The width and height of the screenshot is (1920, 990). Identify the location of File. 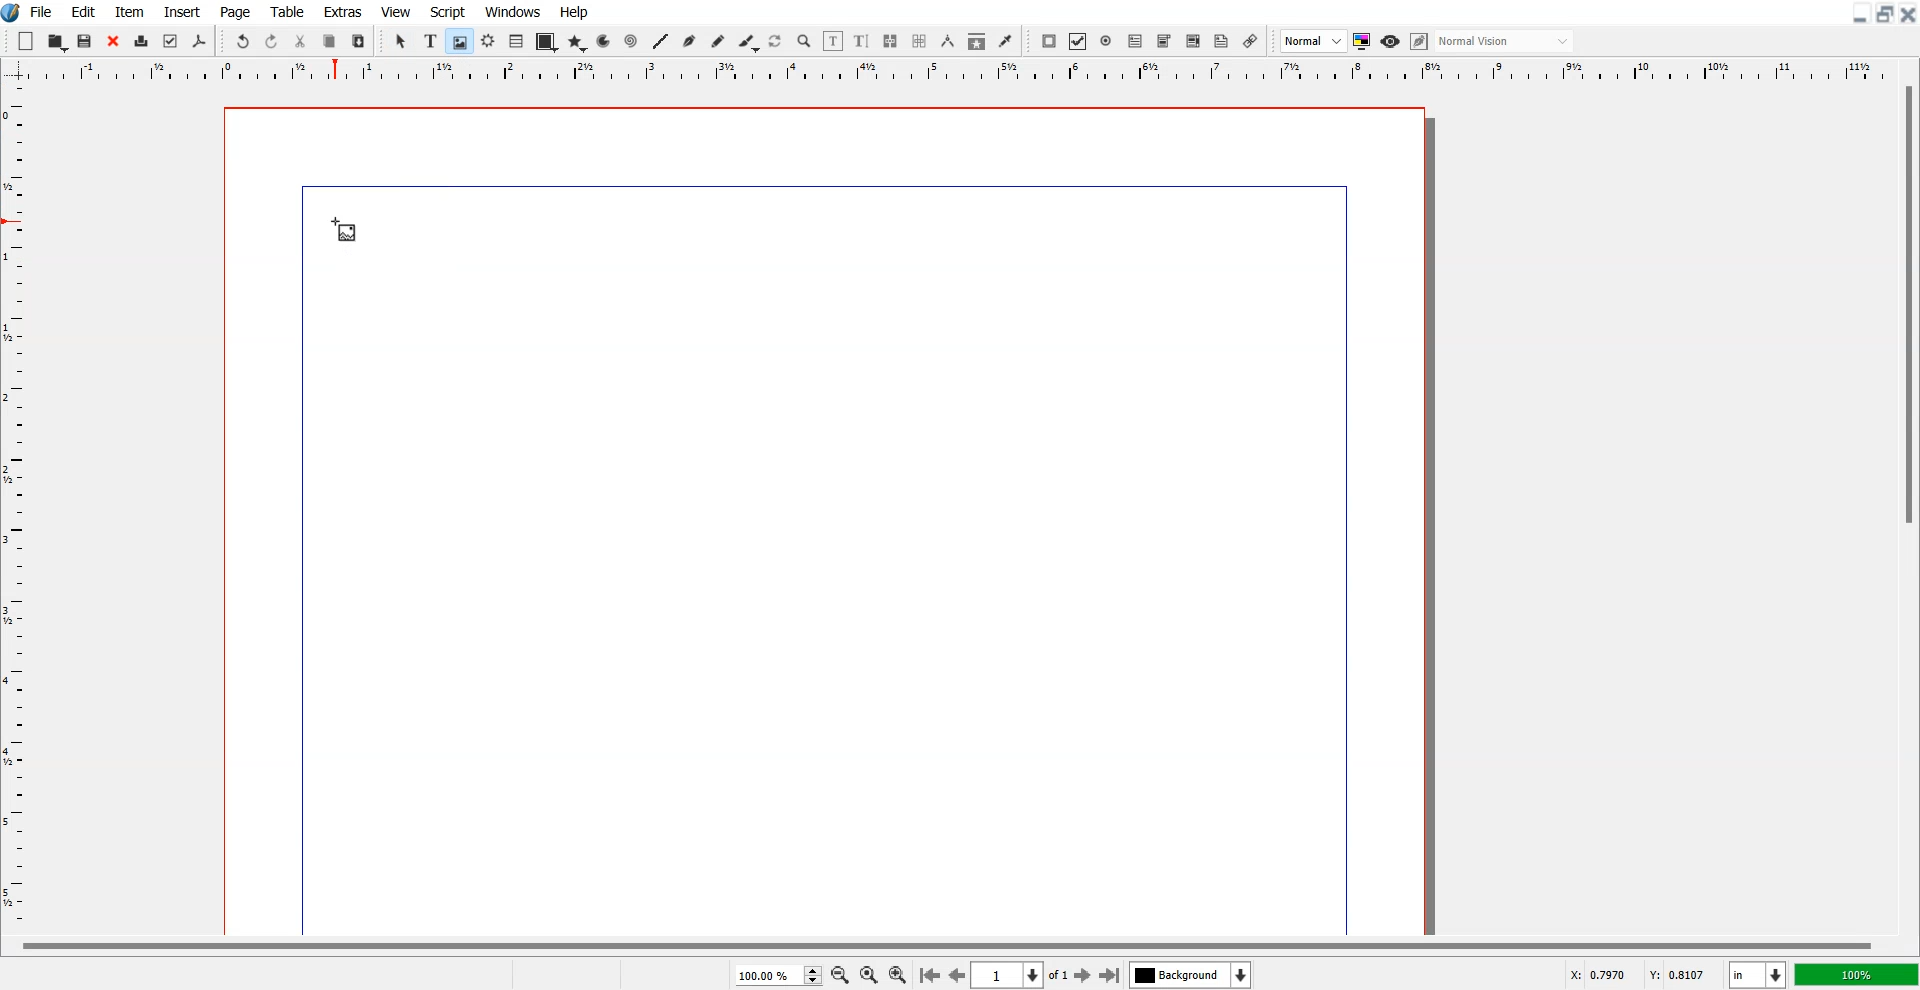
(42, 11).